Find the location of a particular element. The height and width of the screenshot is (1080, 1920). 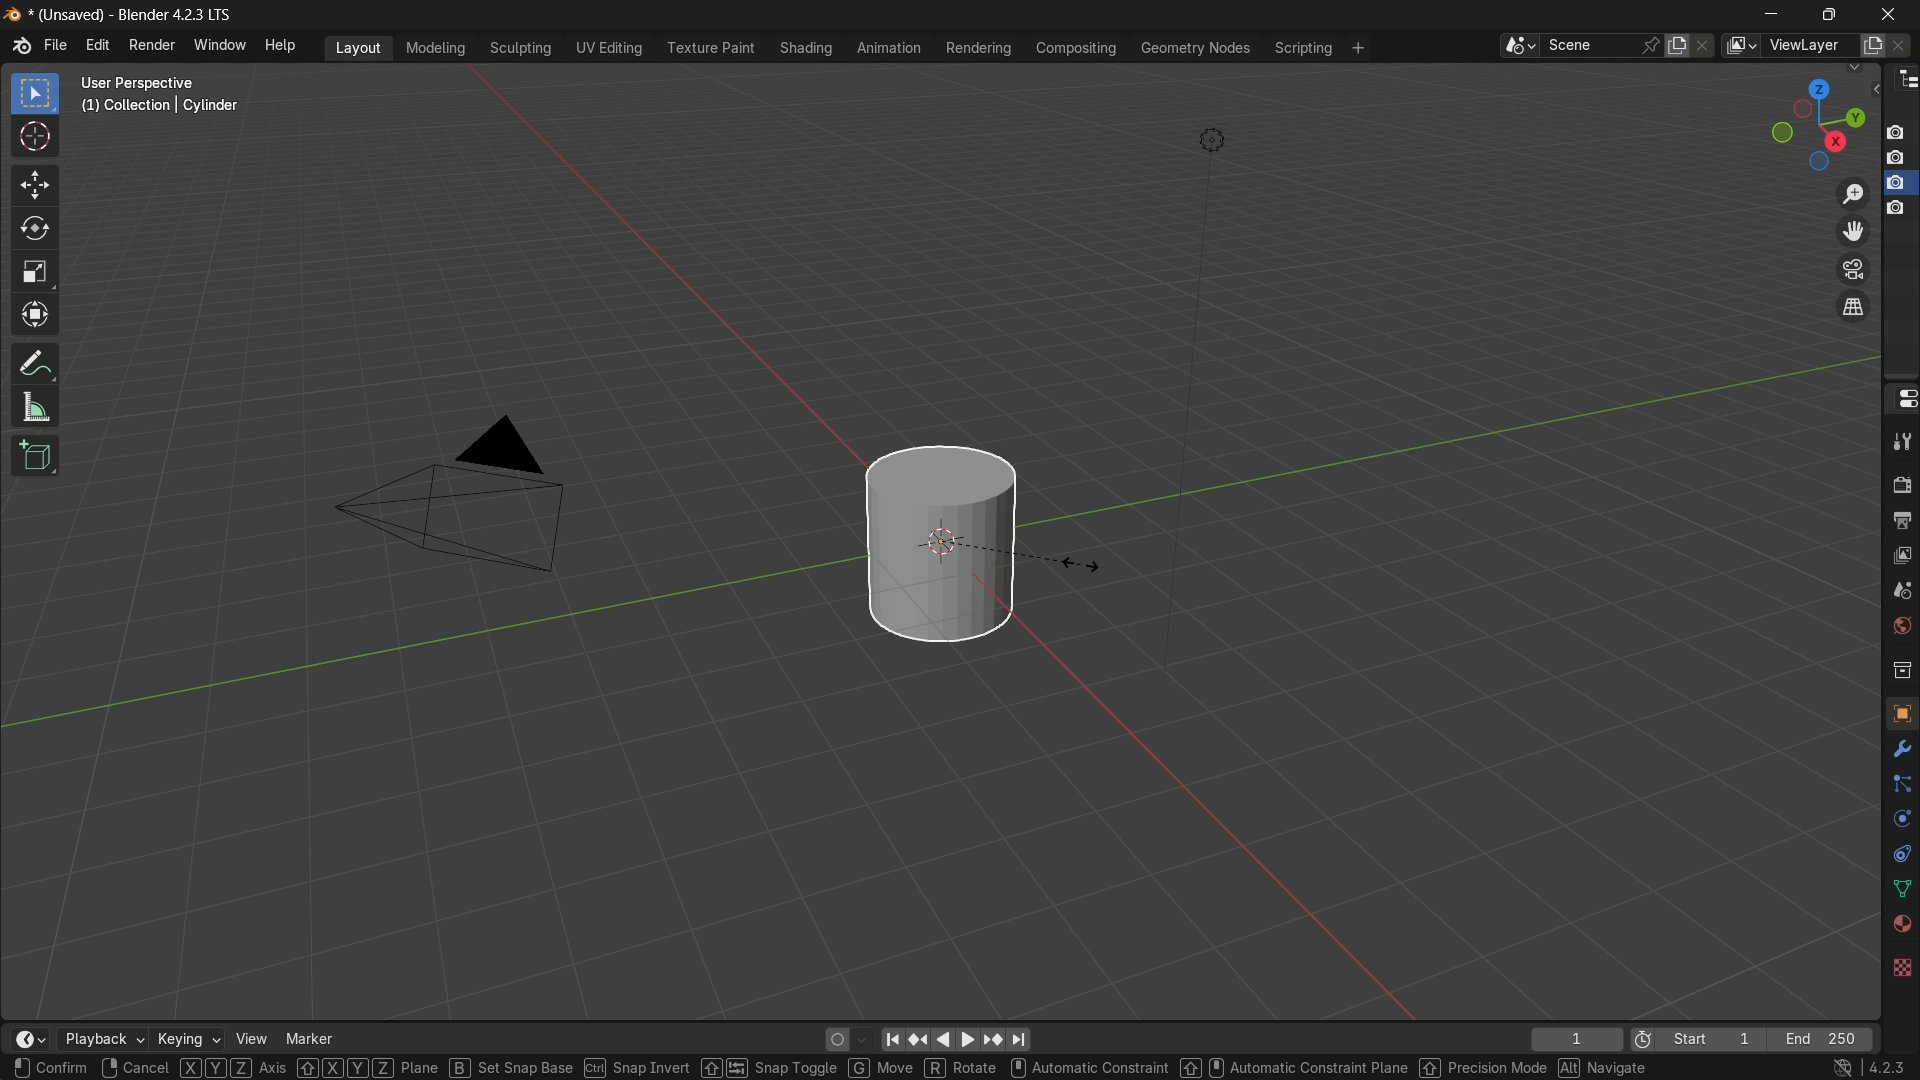

geometry nodes is located at coordinates (1196, 49).